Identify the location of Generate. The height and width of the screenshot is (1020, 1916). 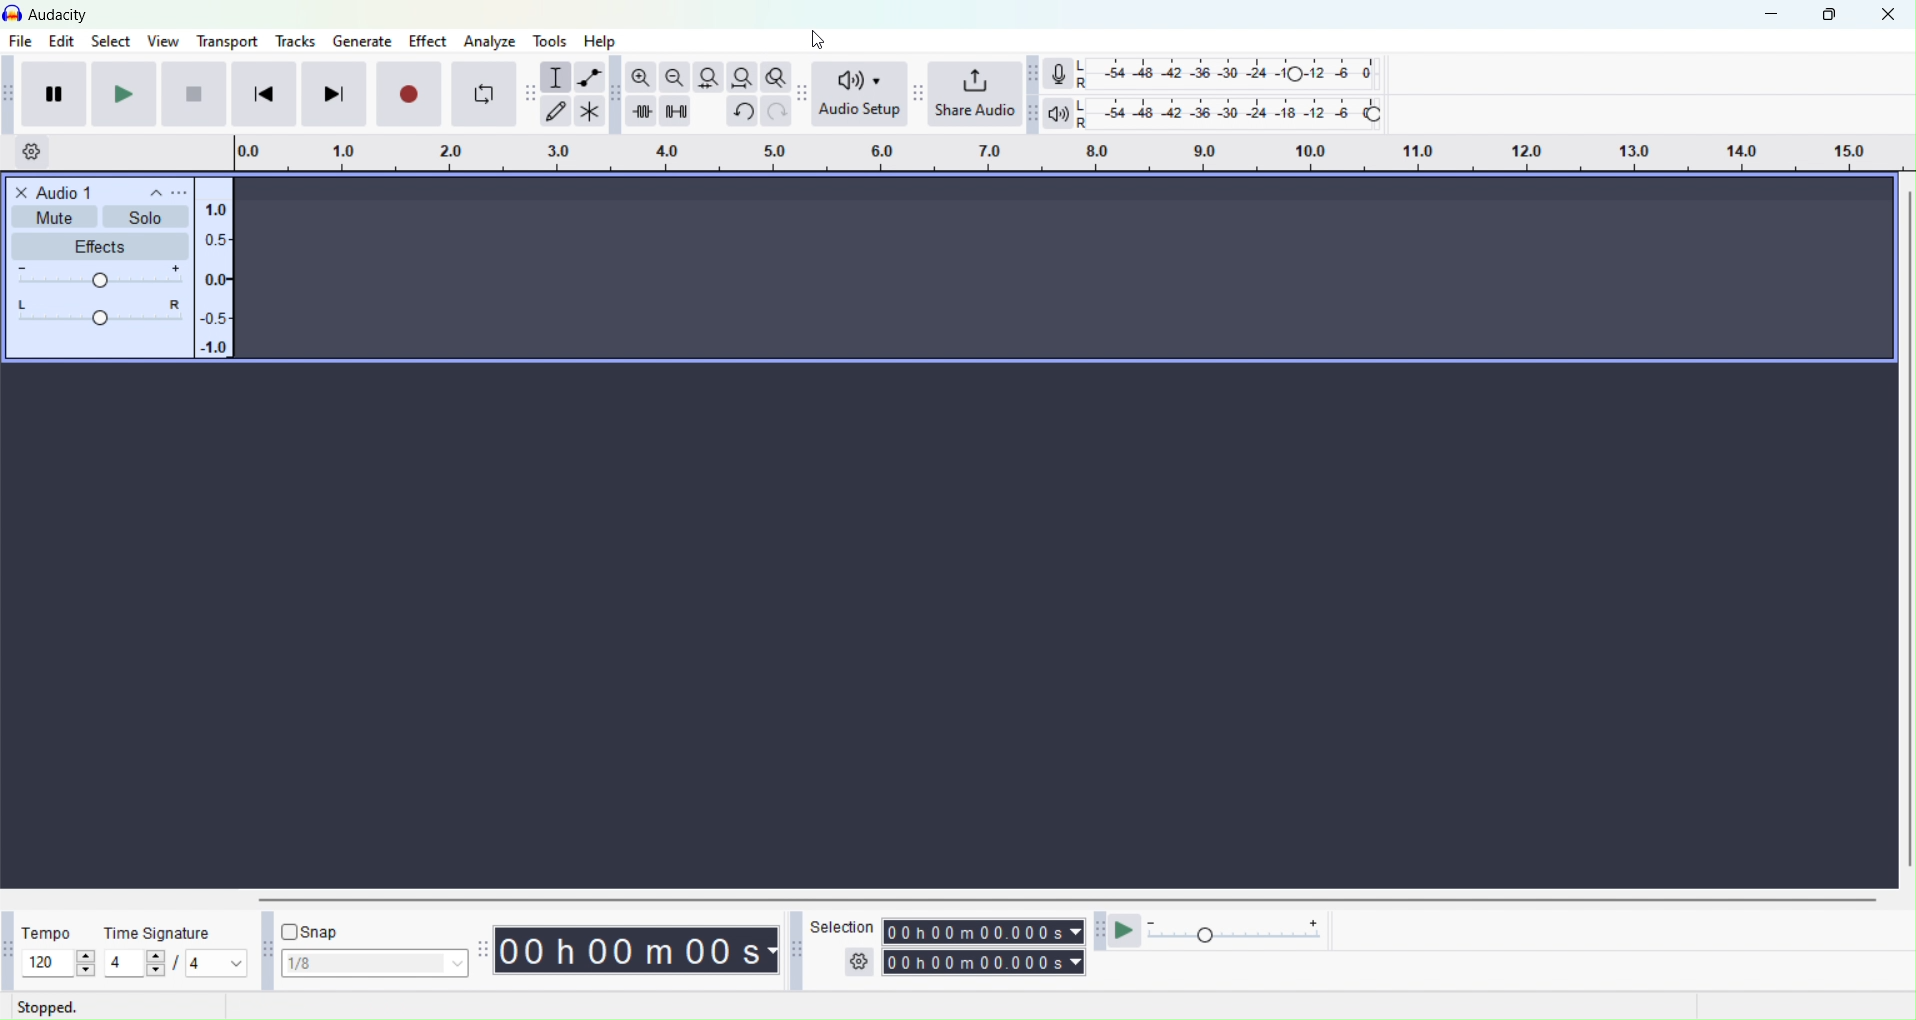
(358, 41).